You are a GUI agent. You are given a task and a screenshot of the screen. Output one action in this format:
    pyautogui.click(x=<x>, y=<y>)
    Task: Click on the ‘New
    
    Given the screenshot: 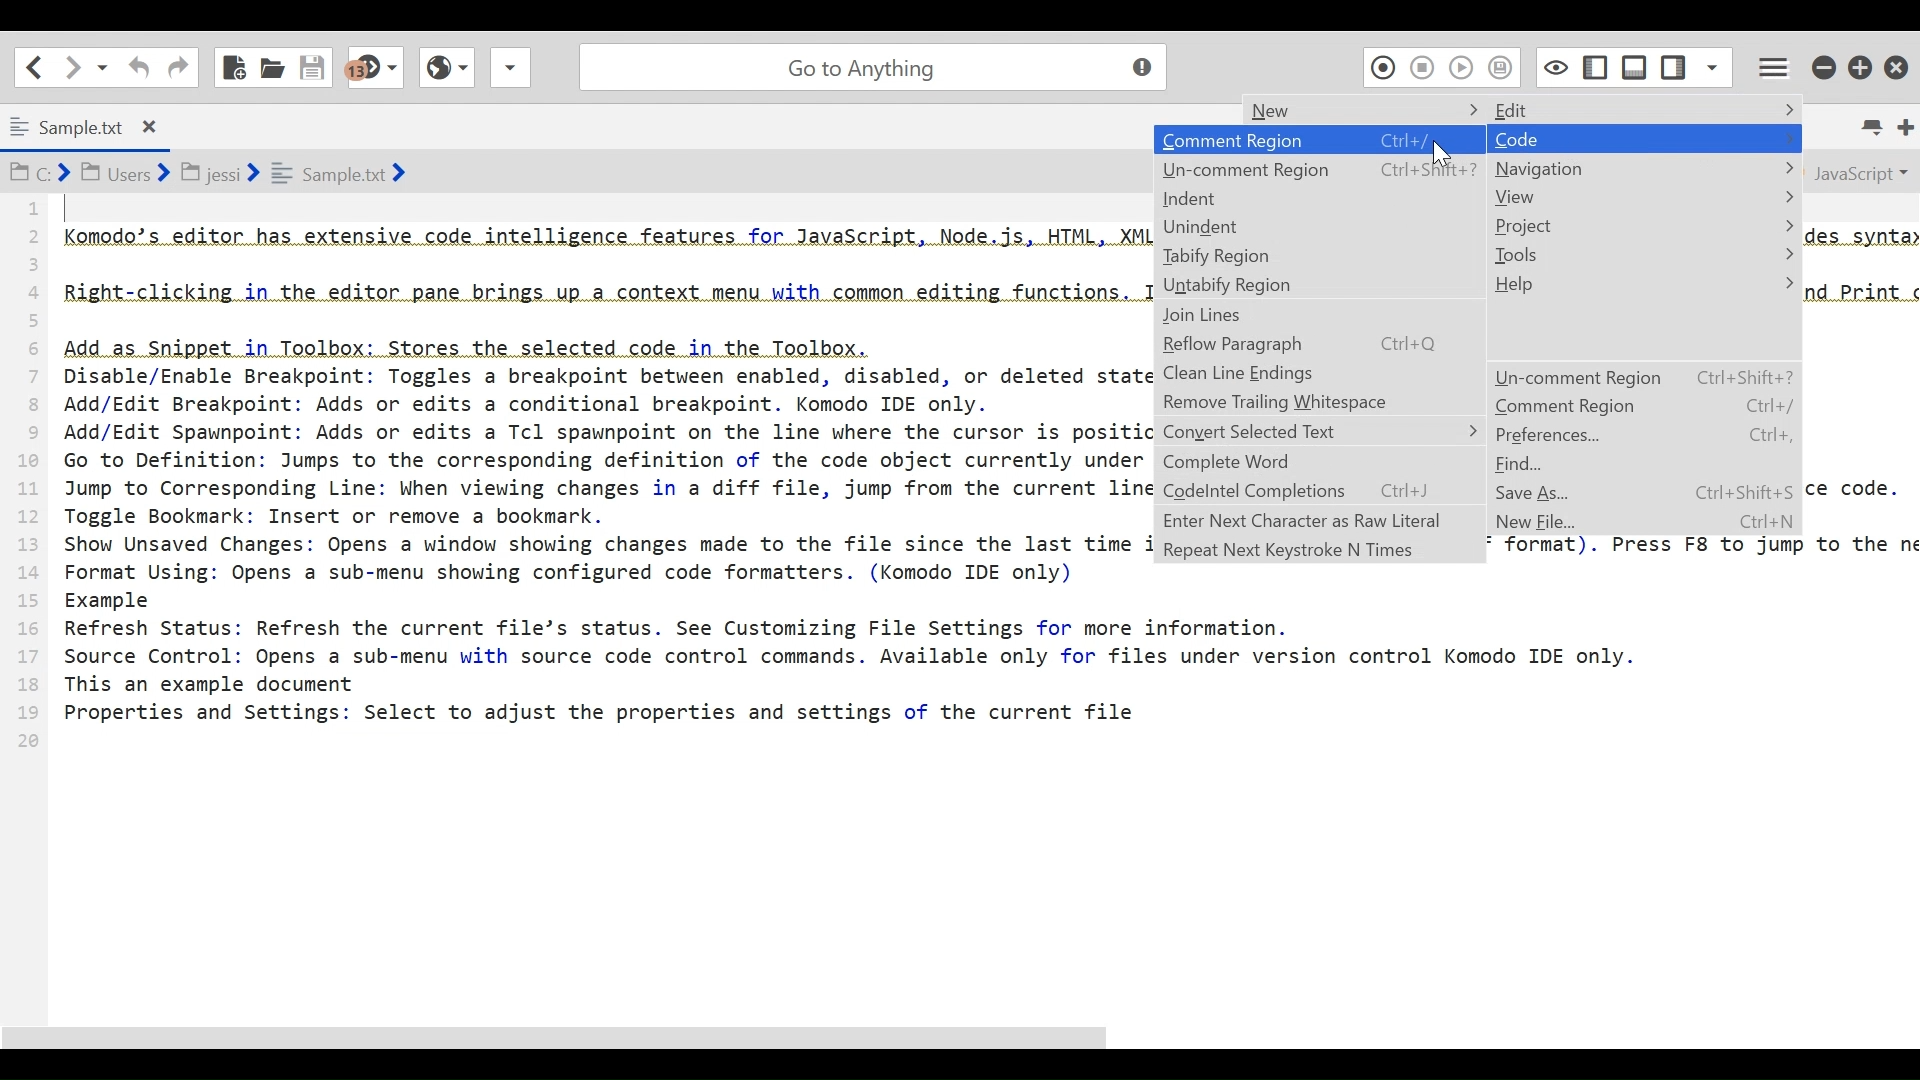 What is the action you would take?
    pyautogui.click(x=1331, y=107)
    